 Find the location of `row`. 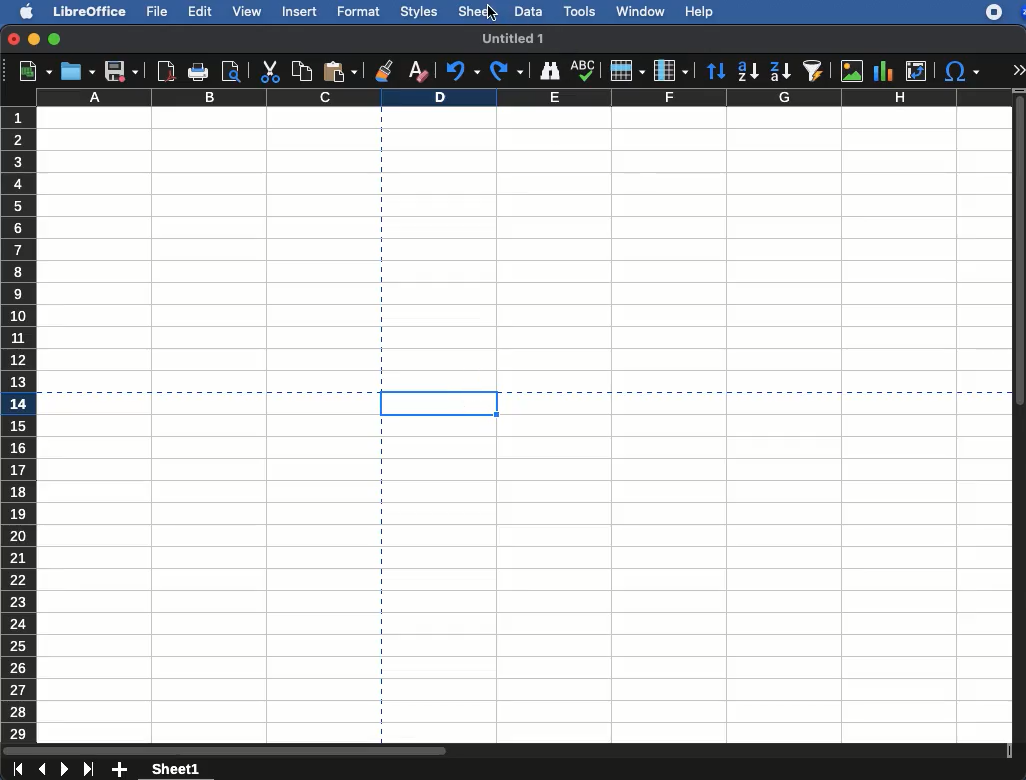

row is located at coordinates (627, 70).